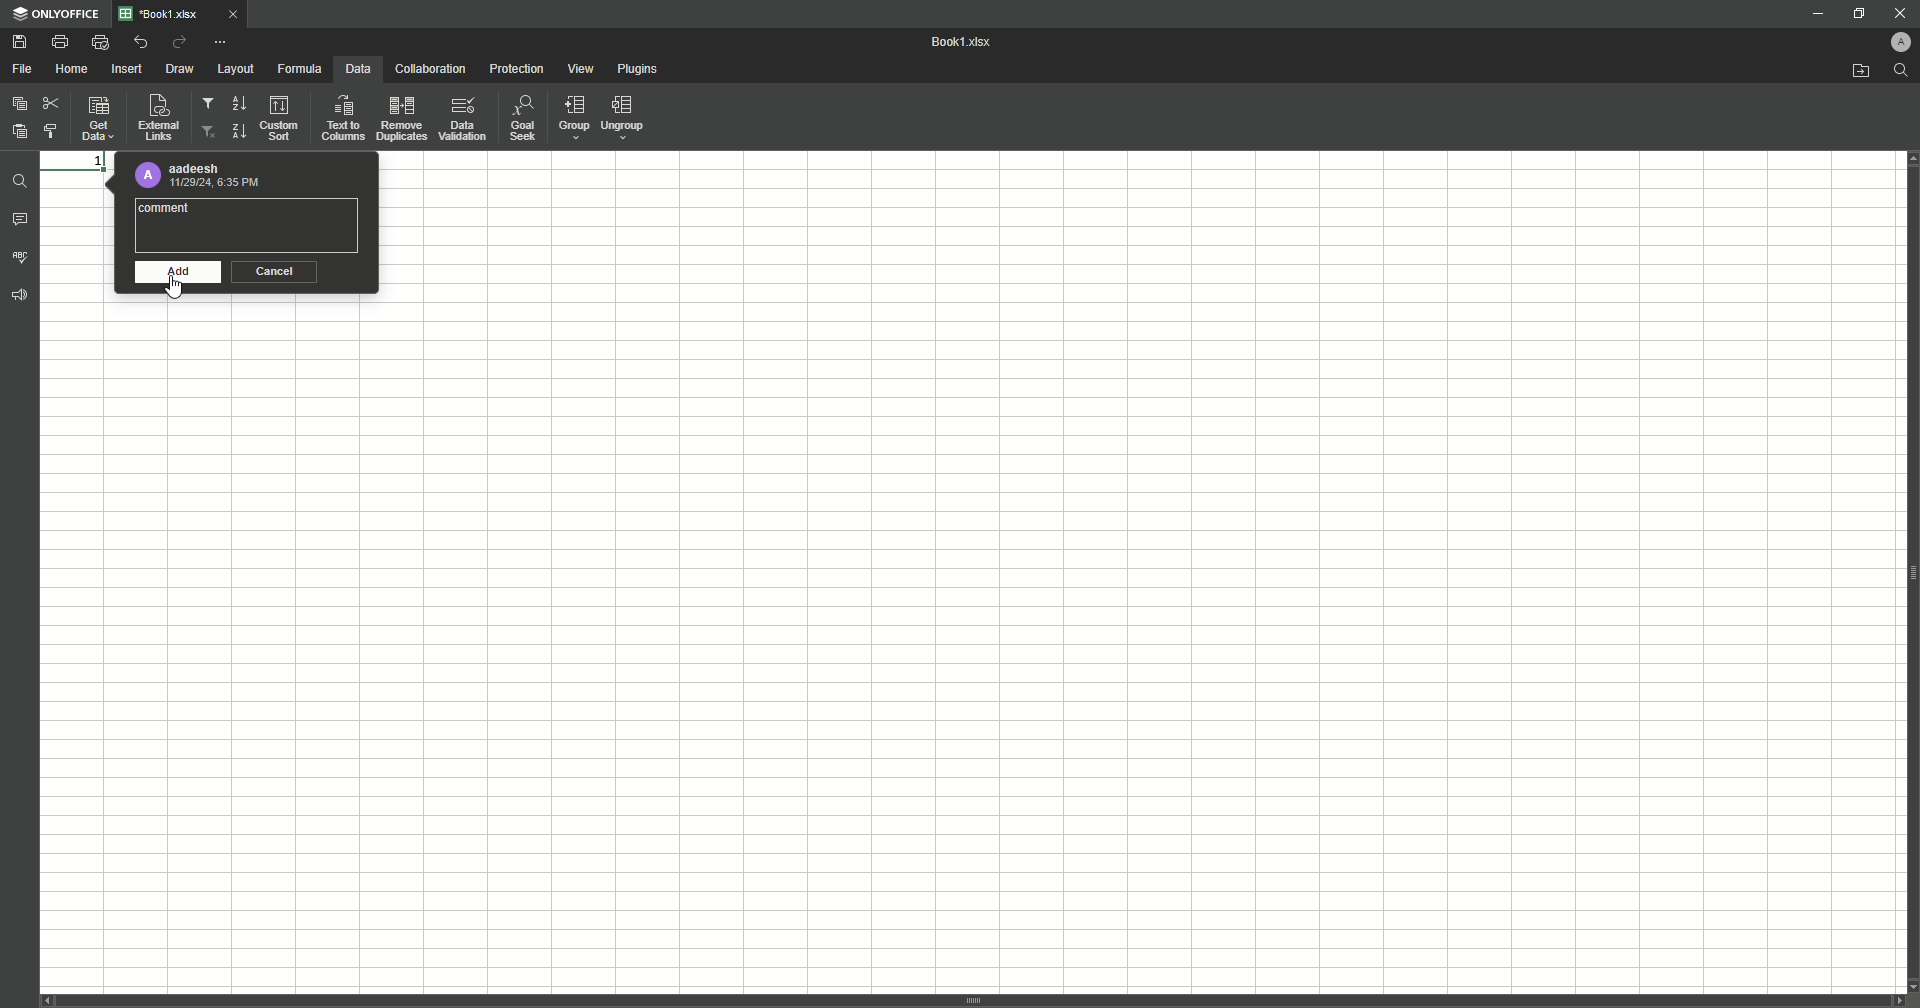 Image resolution: width=1920 pixels, height=1008 pixels. Describe the element at coordinates (179, 289) in the screenshot. I see `Cursor` at that location.